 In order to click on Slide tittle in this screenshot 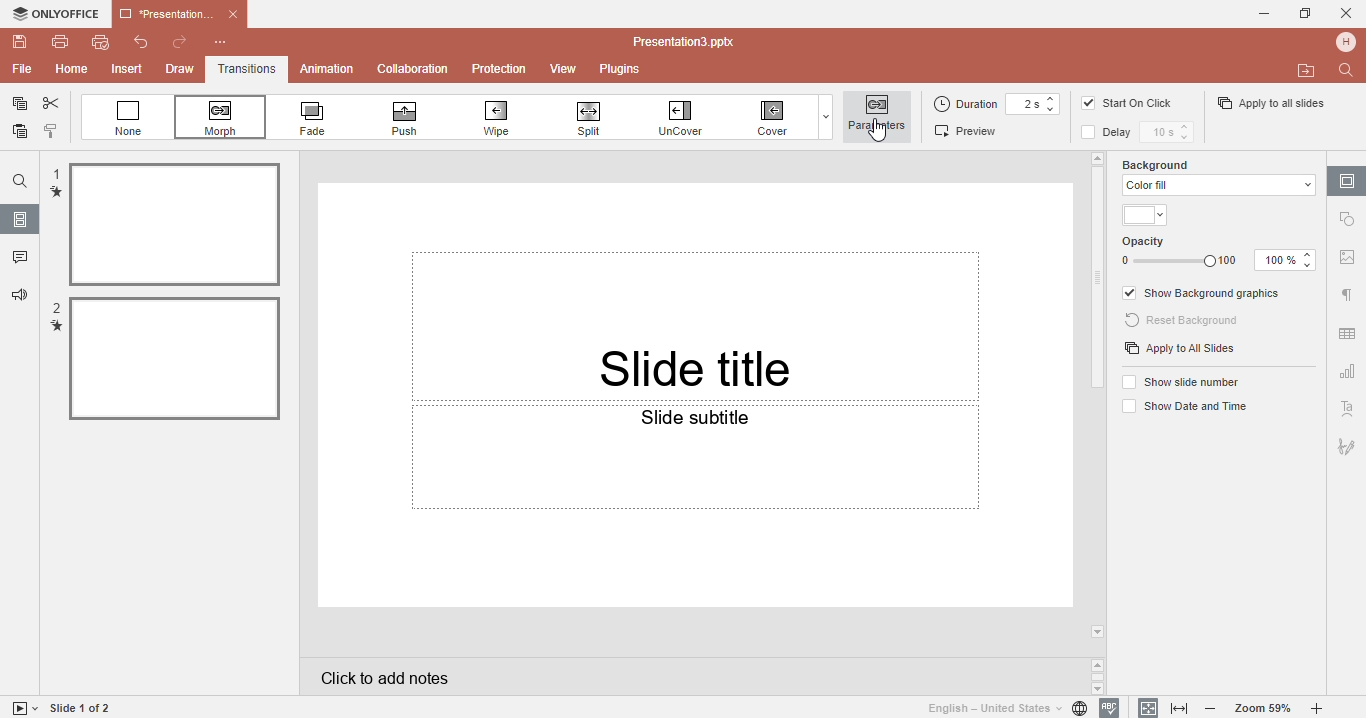, I will do `click(699, 292)`.